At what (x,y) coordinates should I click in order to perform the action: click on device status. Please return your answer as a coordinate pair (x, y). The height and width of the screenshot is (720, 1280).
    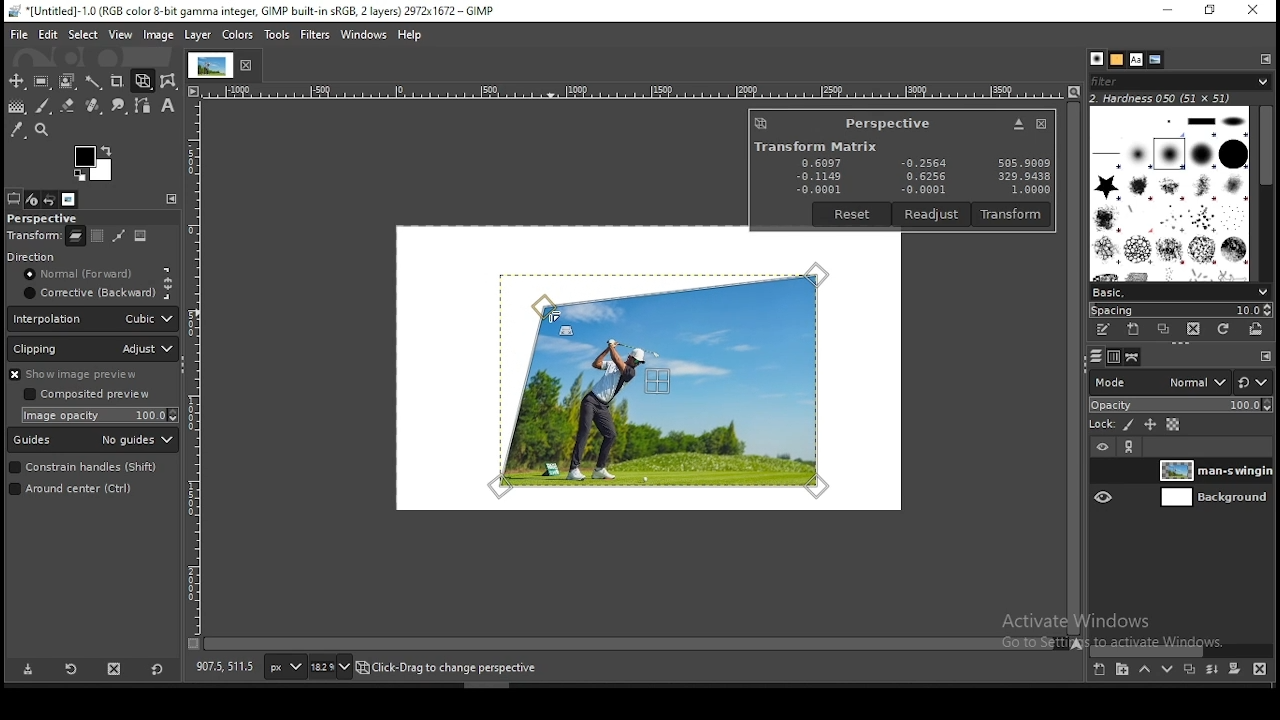
    Looking at the image, I should click on (33, 200).